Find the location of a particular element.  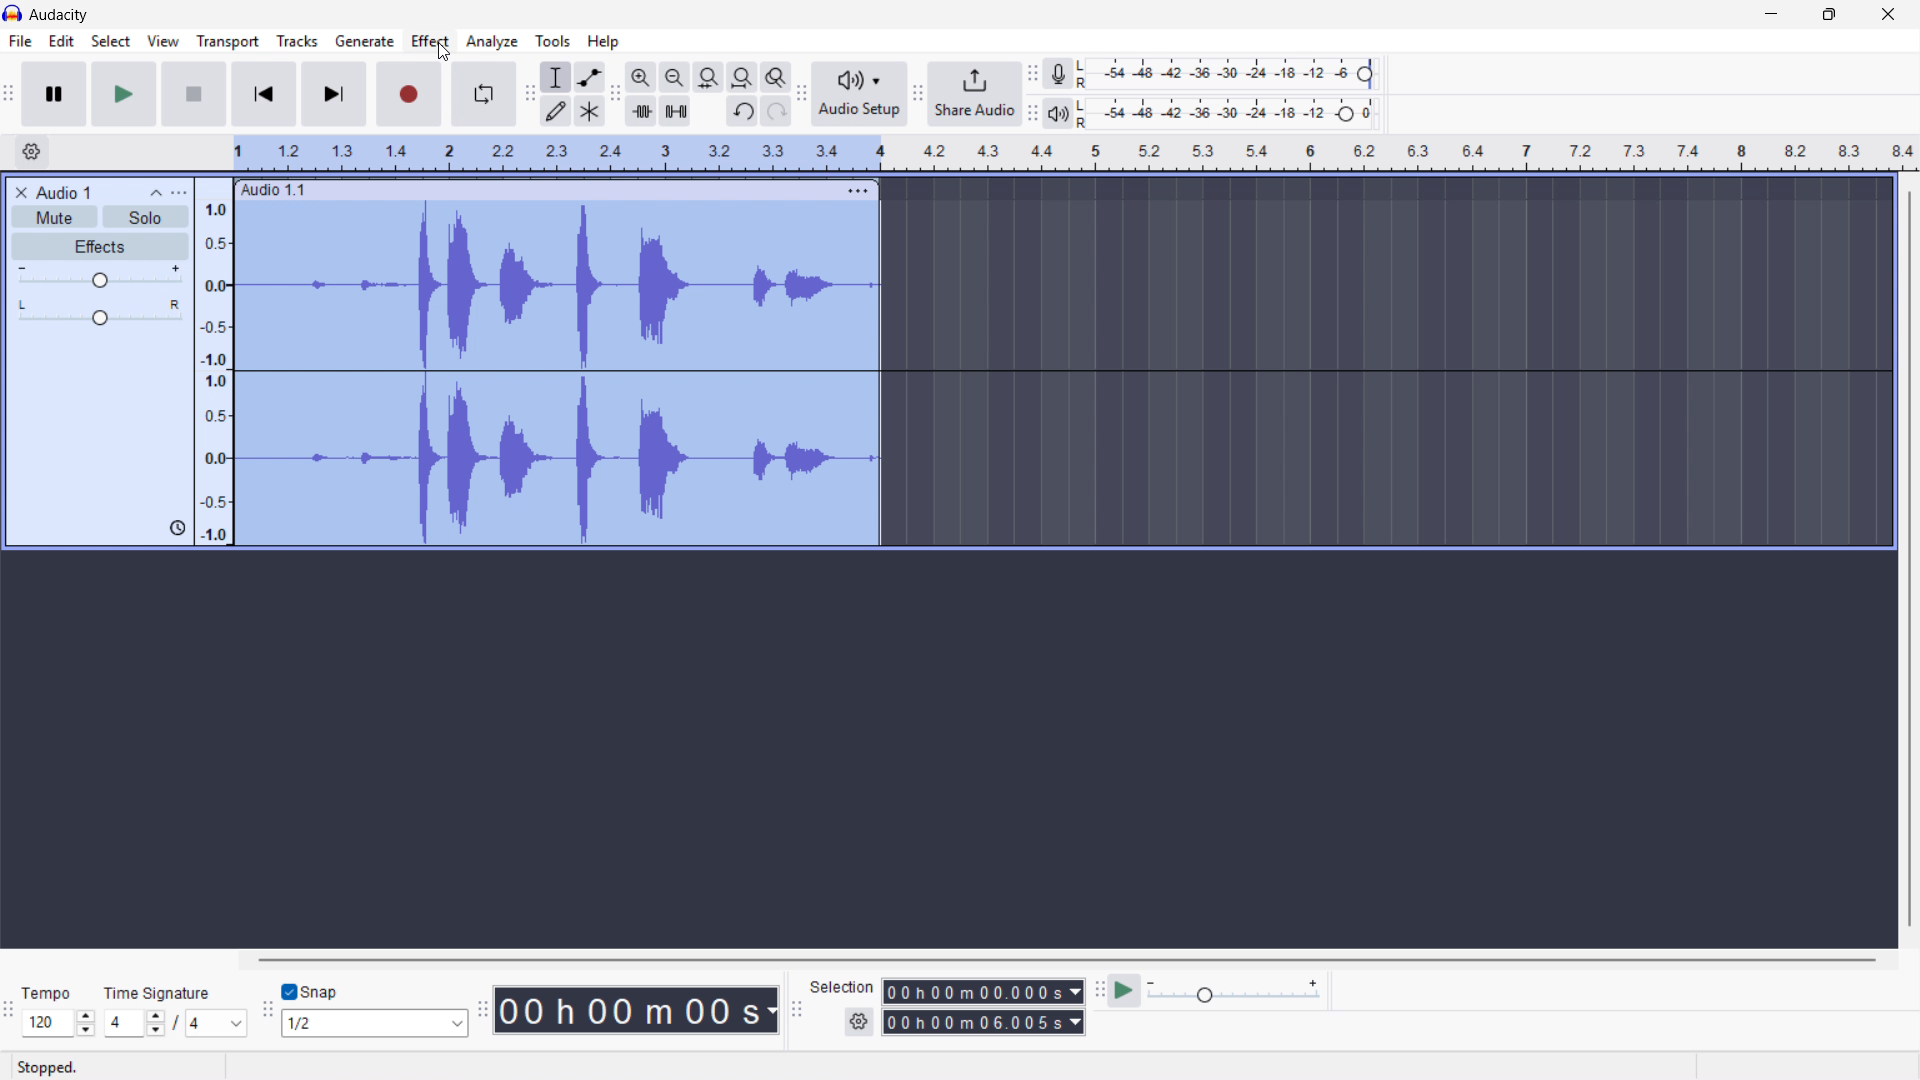

selection is located at coordinates (842, 986).